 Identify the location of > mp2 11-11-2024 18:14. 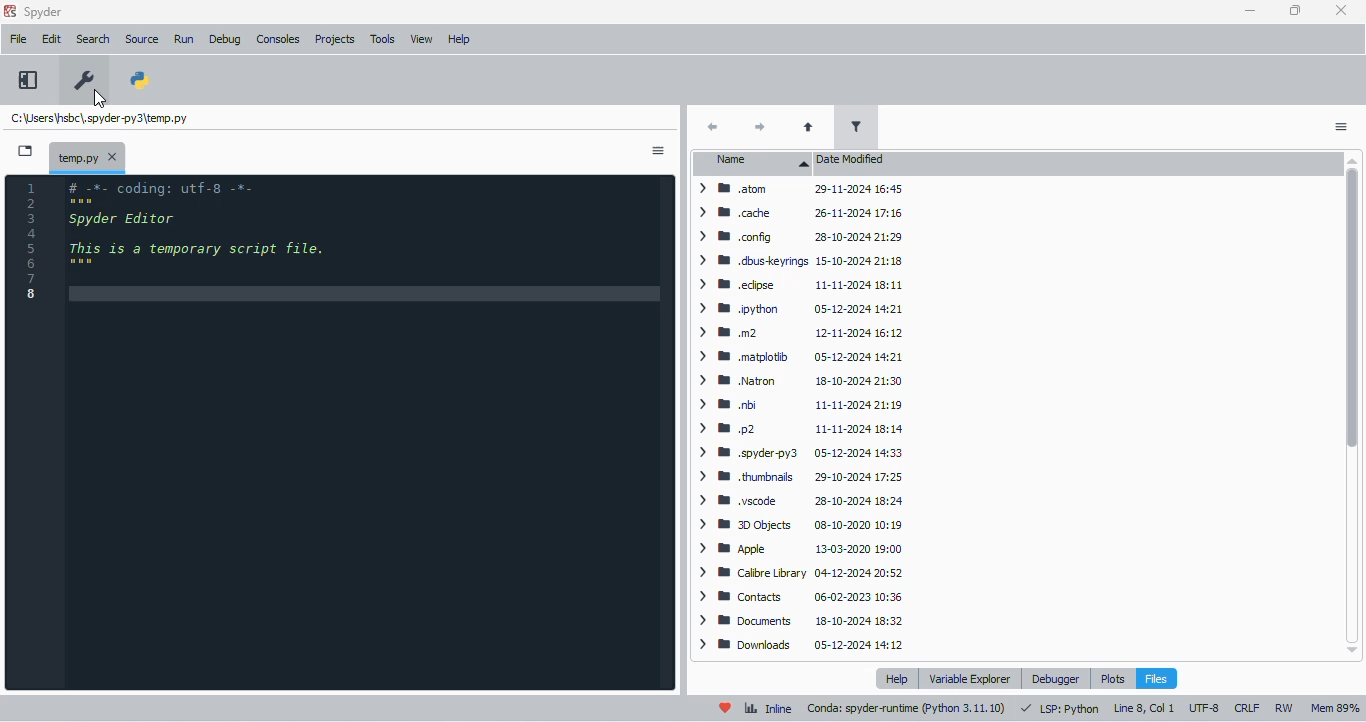
(798, 429).